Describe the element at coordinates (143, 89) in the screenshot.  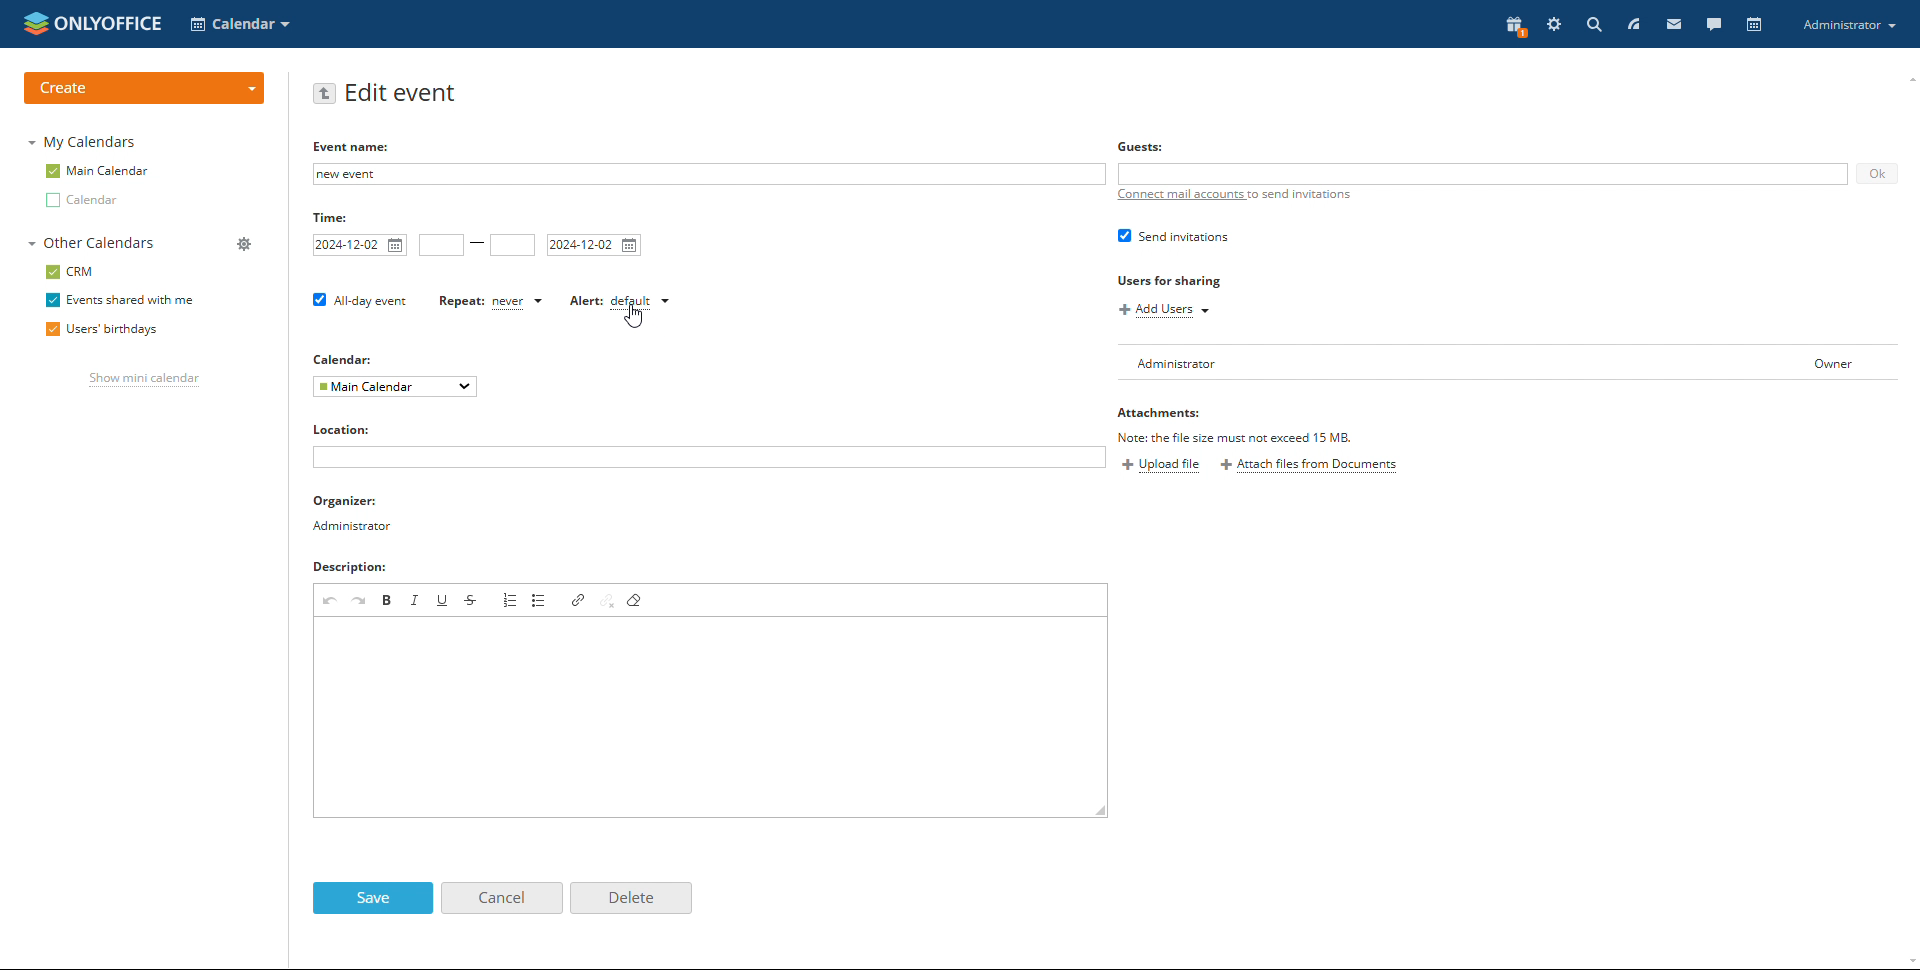
I see `create` at that location.